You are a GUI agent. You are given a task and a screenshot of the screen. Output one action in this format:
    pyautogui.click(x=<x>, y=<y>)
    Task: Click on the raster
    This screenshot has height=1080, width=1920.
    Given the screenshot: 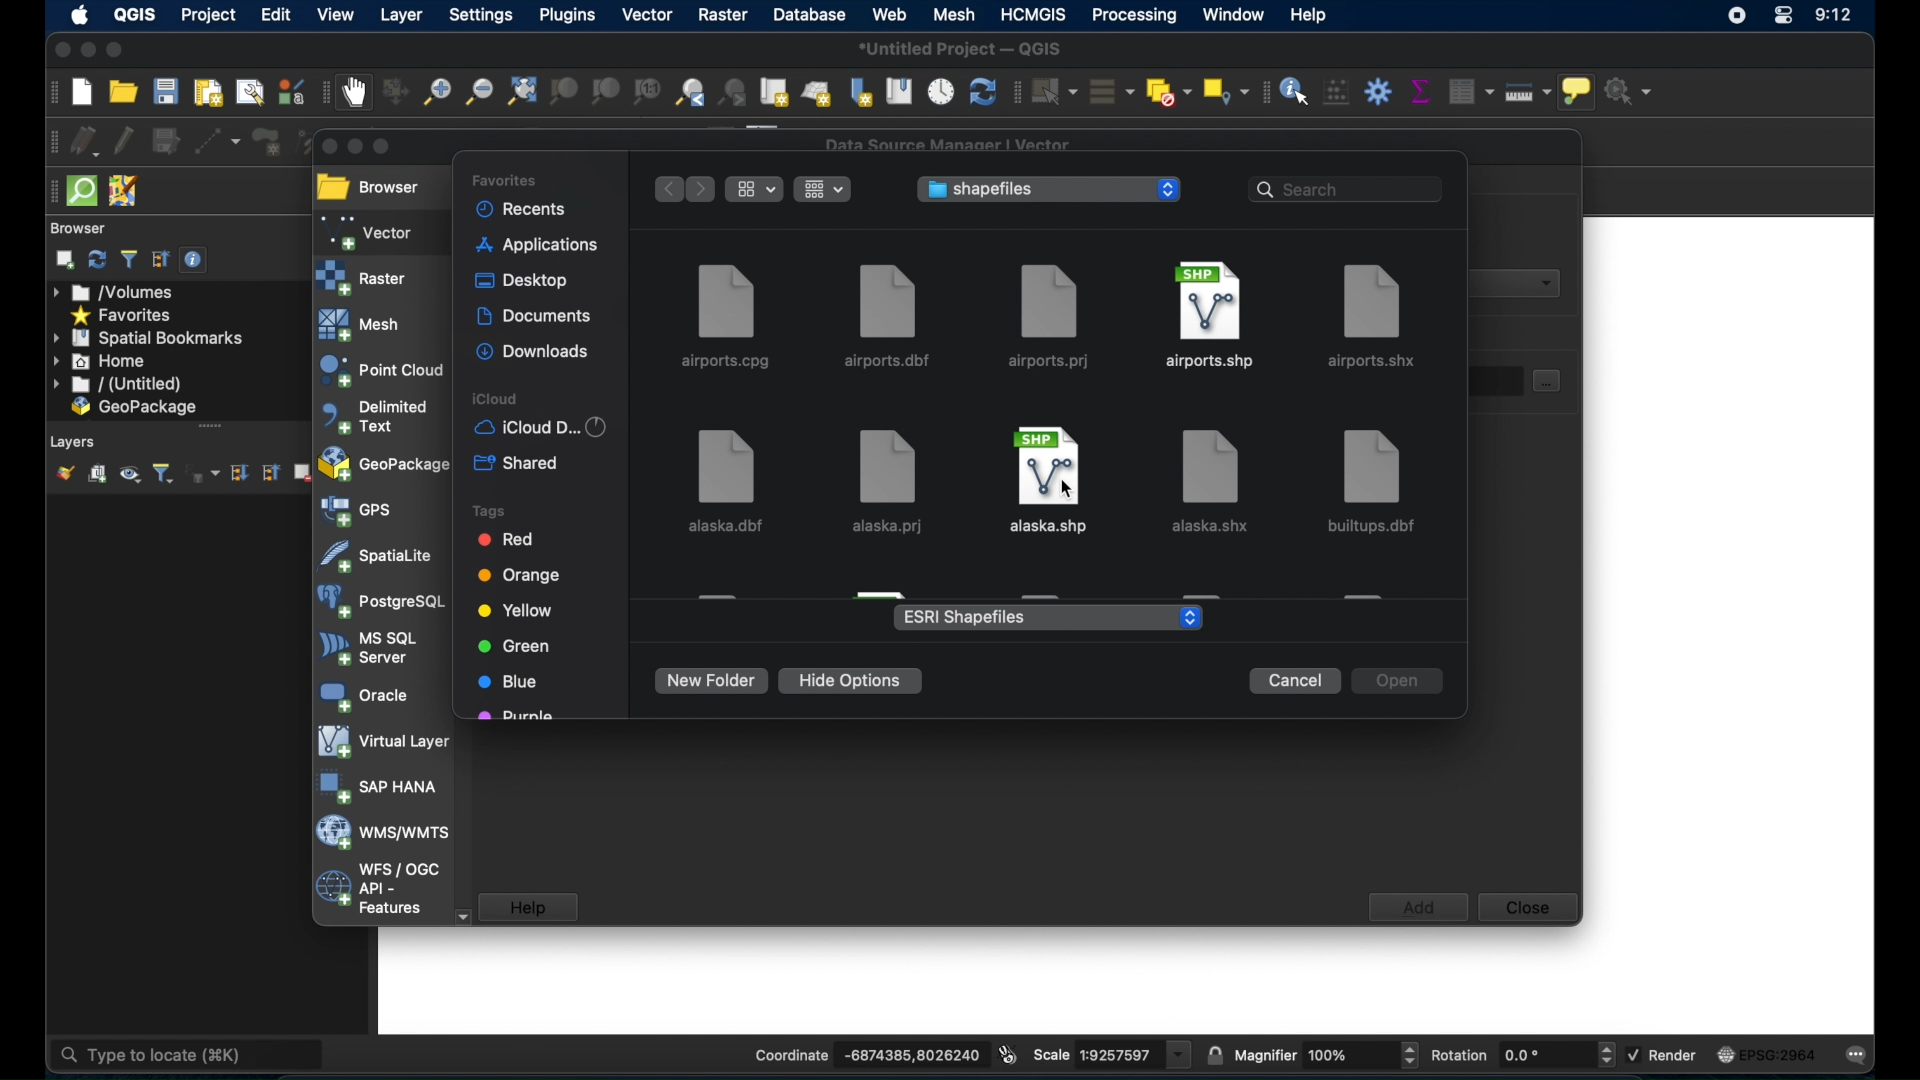 What is the action you would take?
    pyautogui.click(x=363, y=277)
    